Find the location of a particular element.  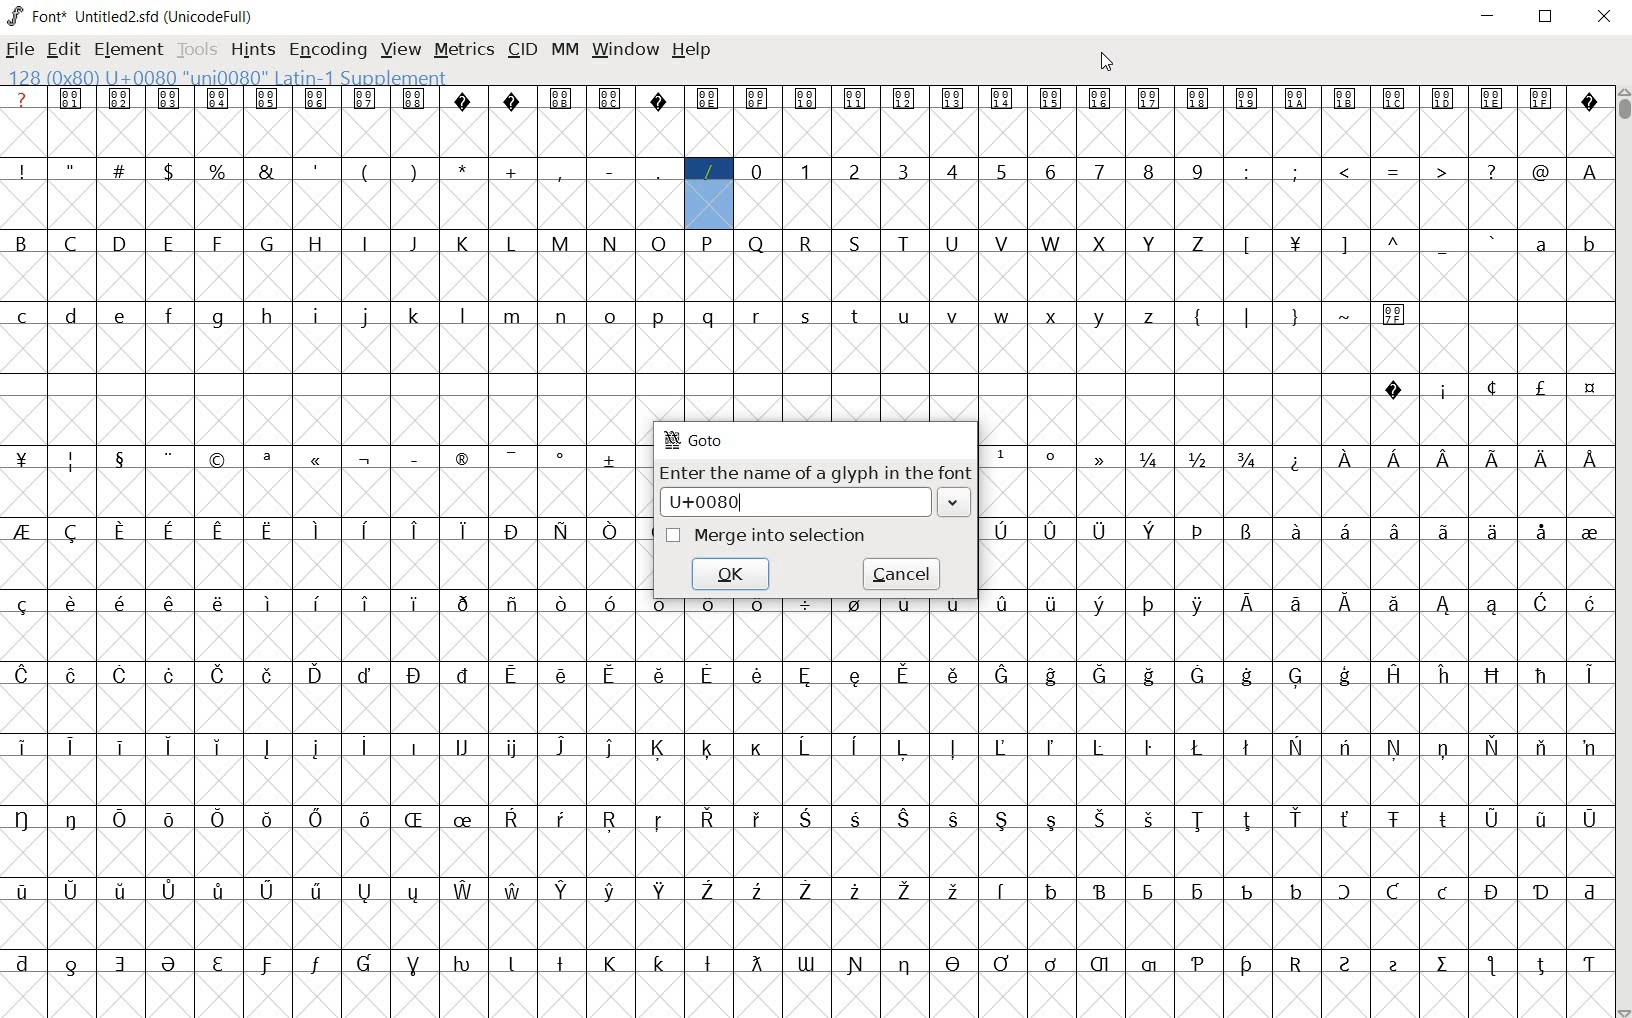

glyph is located at coordinates (854, 891).